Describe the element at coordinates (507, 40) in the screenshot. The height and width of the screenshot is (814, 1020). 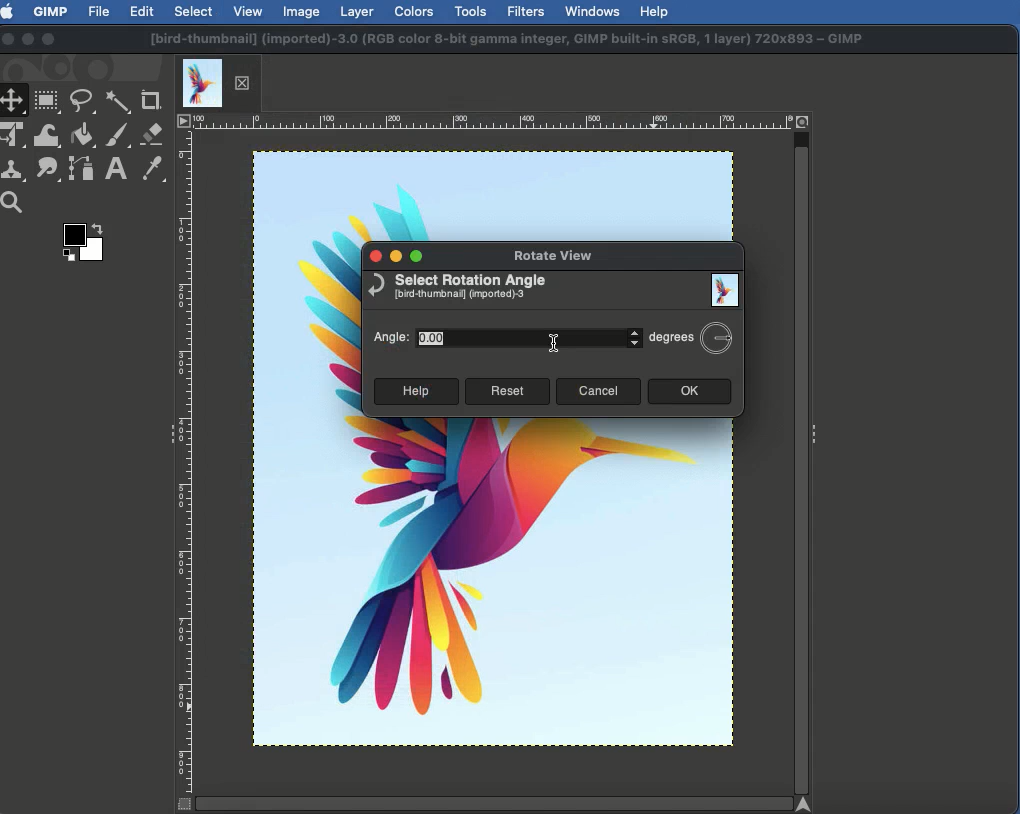
I see `[bird-thumbnail] (imported)-3.0 (RGB color 8-bit gamma integer, GIMP built-in SRGB, 1 layer) 720x893 ~ GIMP.` at that location.